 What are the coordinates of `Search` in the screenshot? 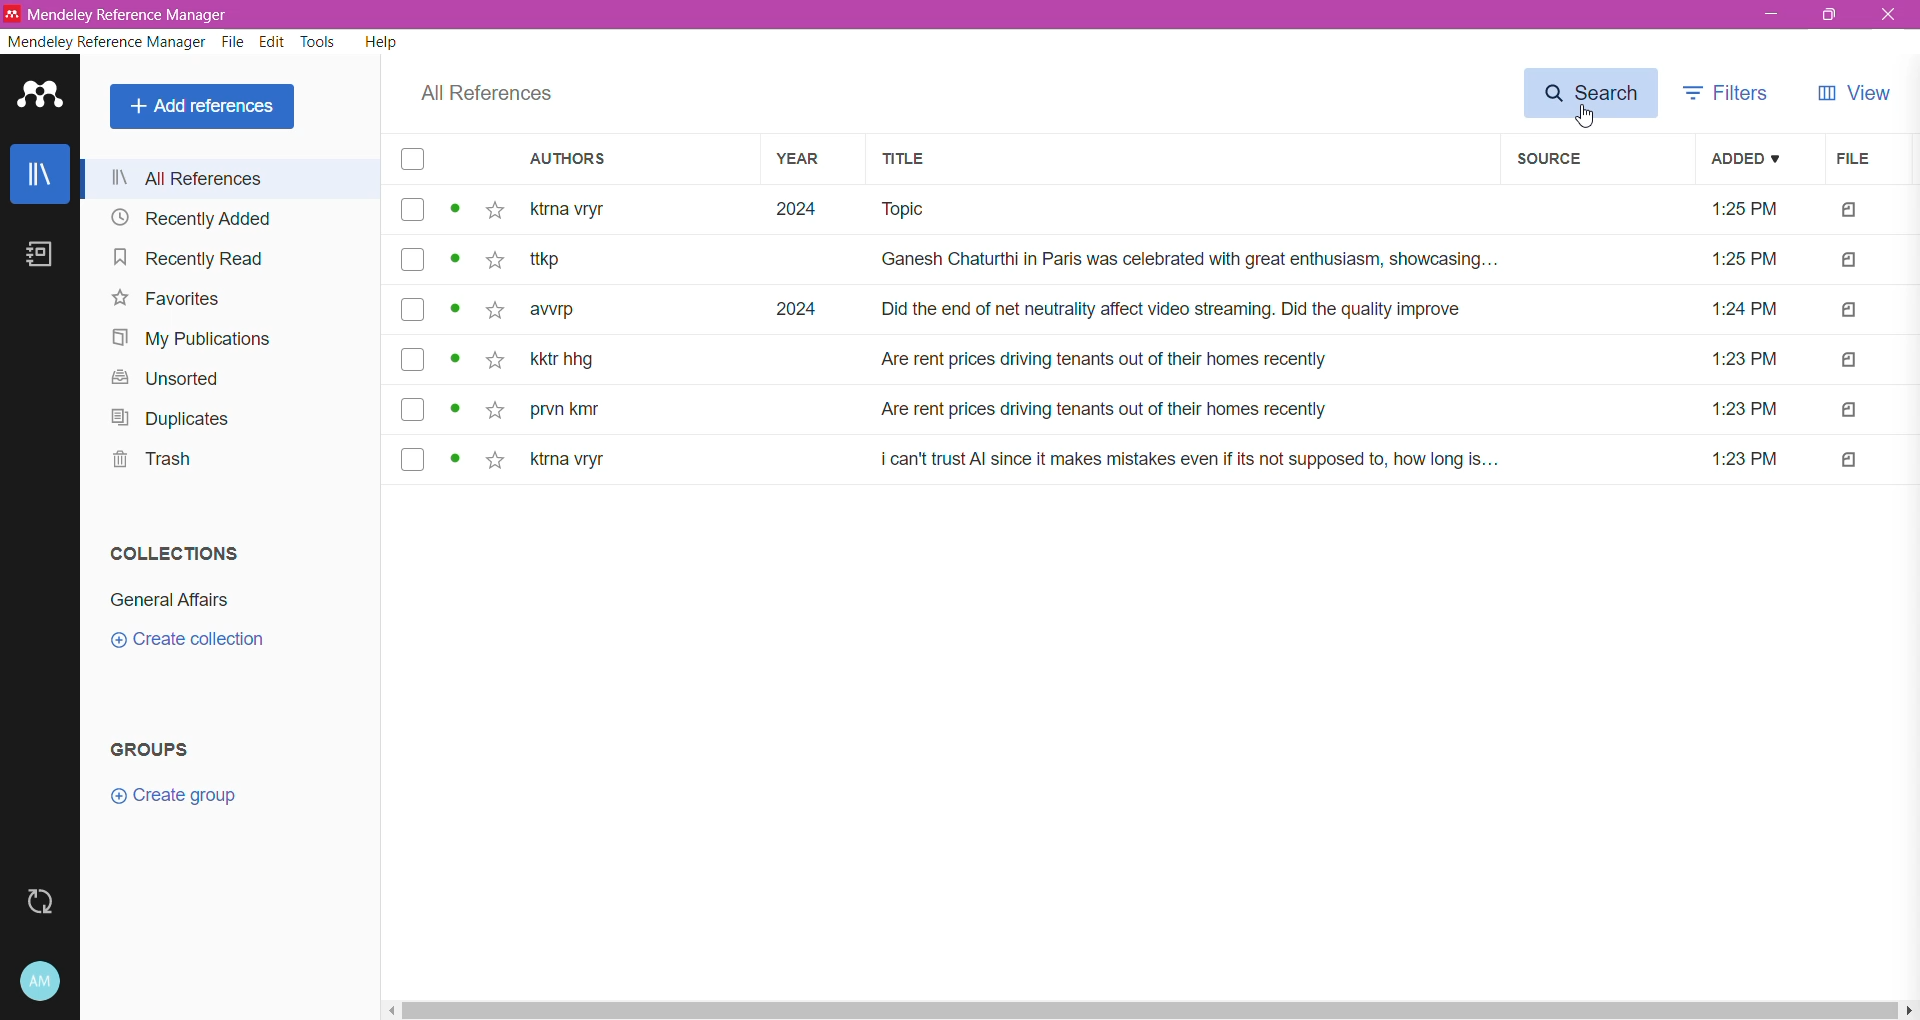 It's located at (1593, 93).